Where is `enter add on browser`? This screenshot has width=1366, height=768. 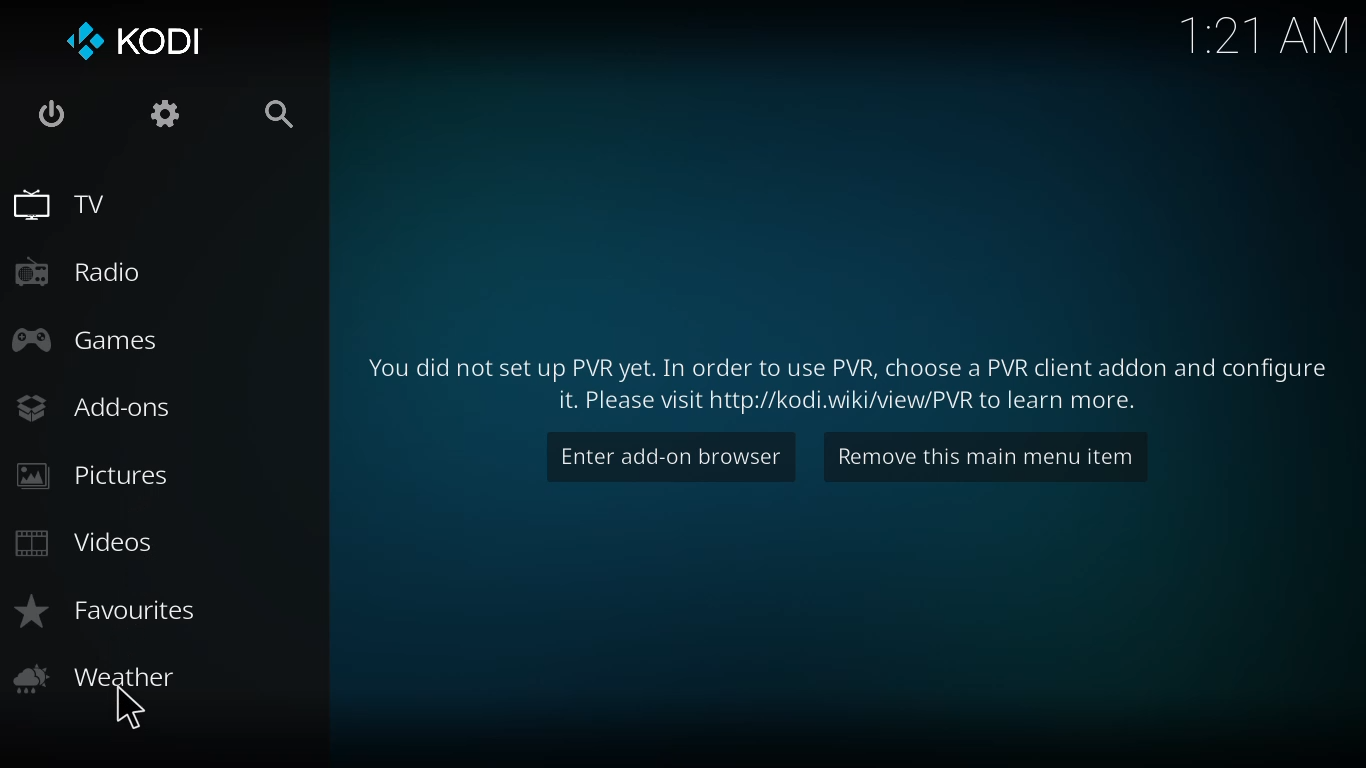 enter add on browser is located at coordinates (667, 458).